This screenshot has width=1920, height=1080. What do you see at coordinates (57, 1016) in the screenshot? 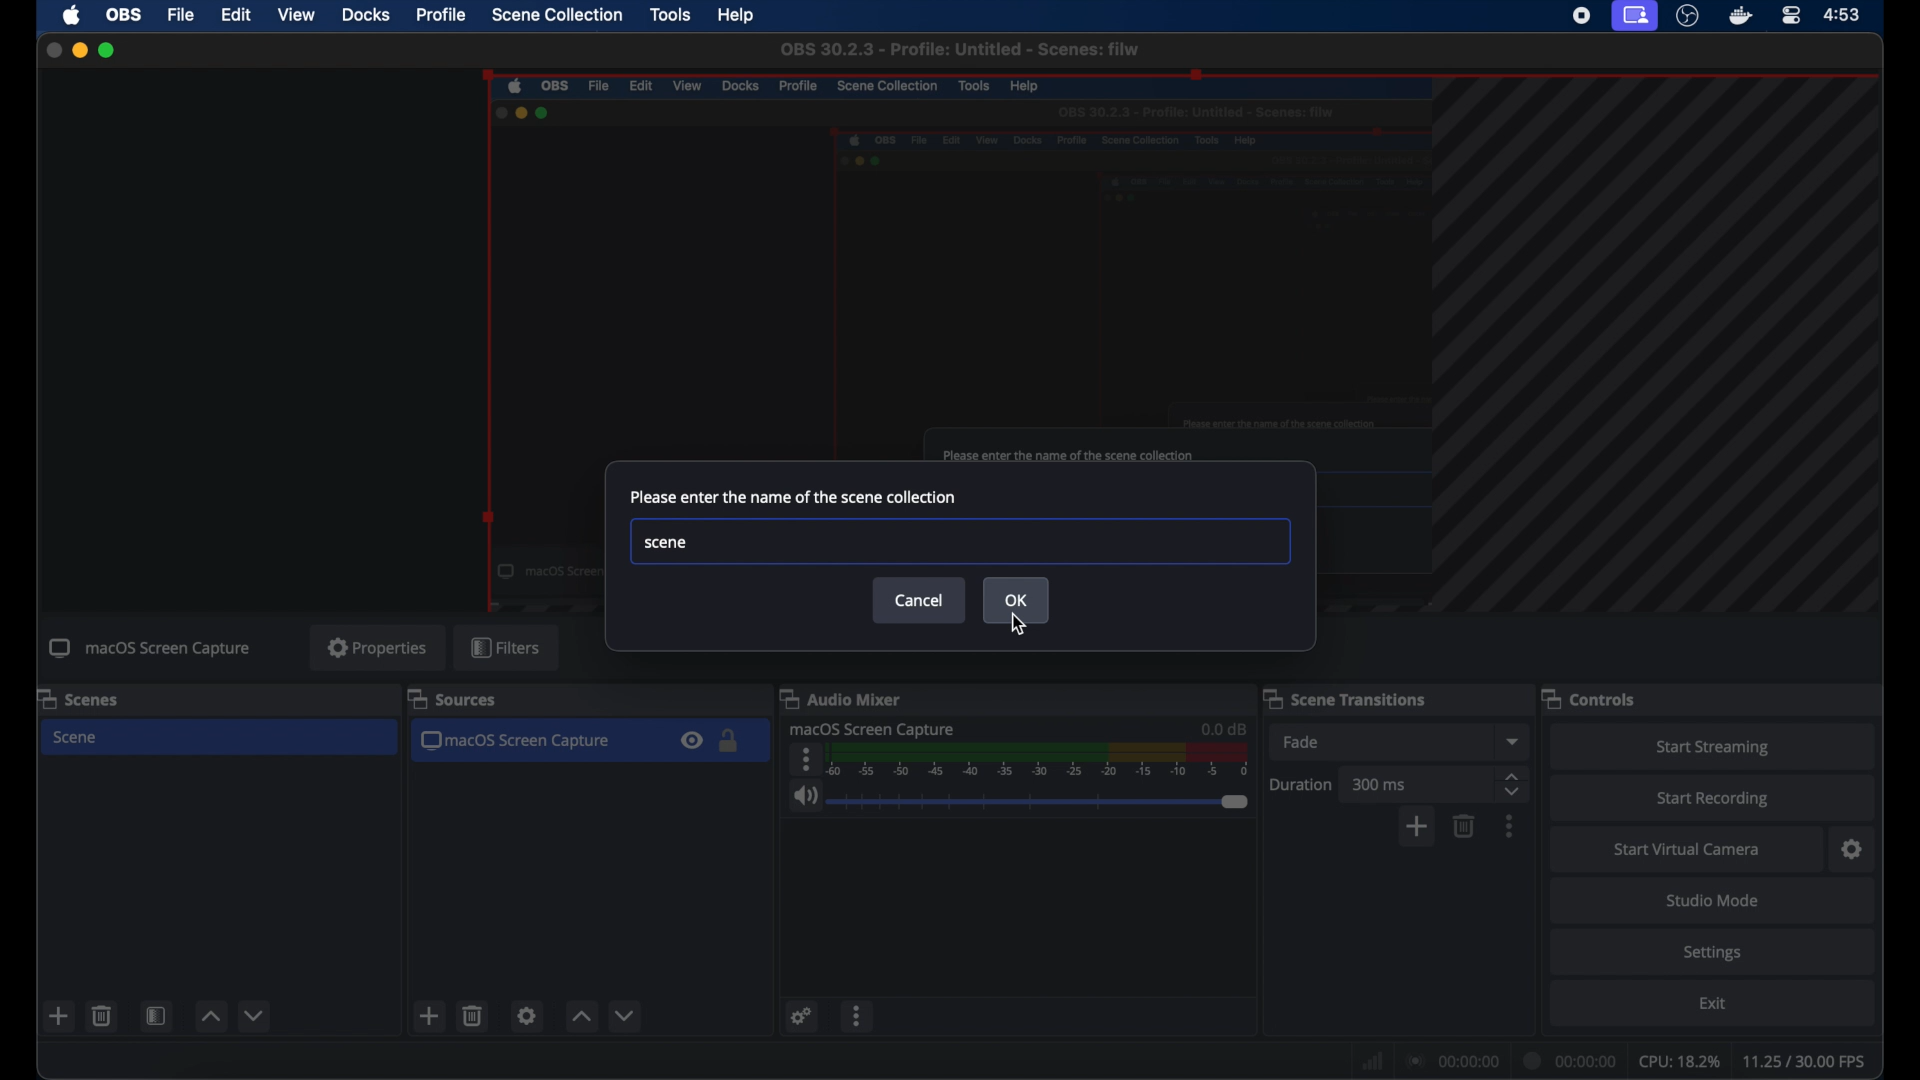
I see `new ` at bounding box center [57, 1016].